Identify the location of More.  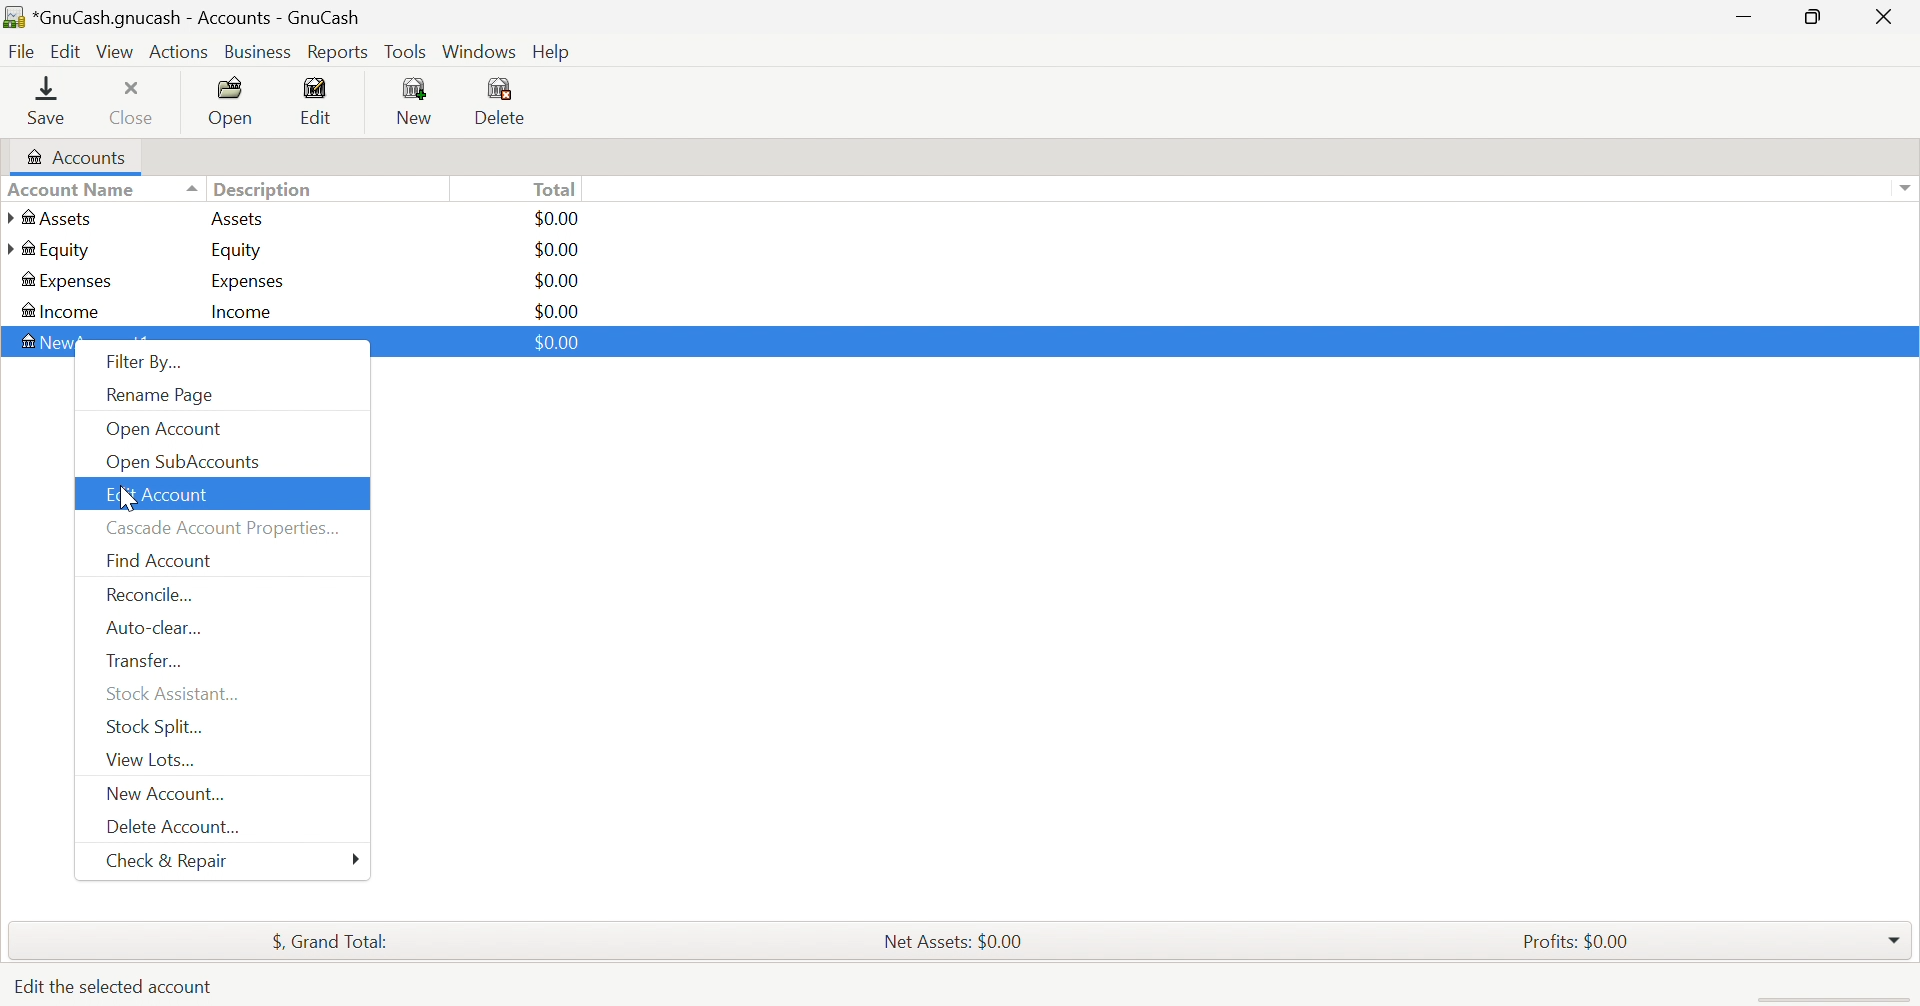
(354, 857).